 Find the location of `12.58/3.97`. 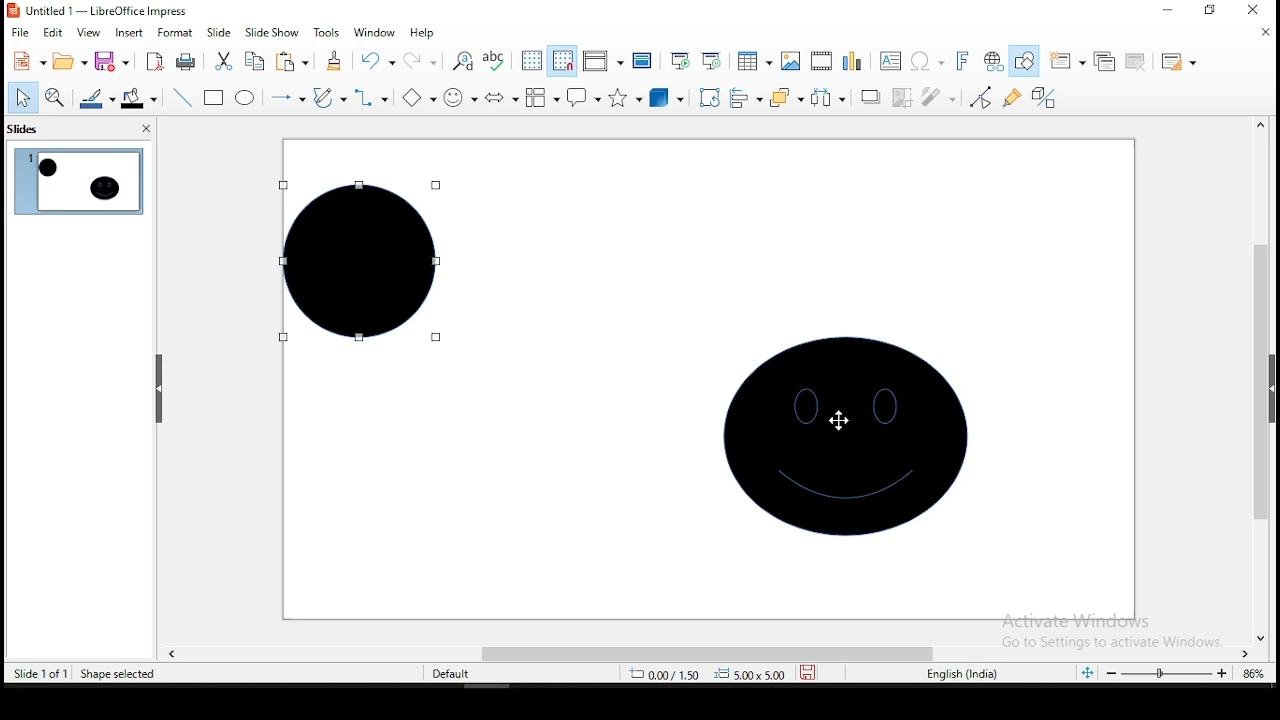

12.58/3.97 is located at coordinates (673, 673).